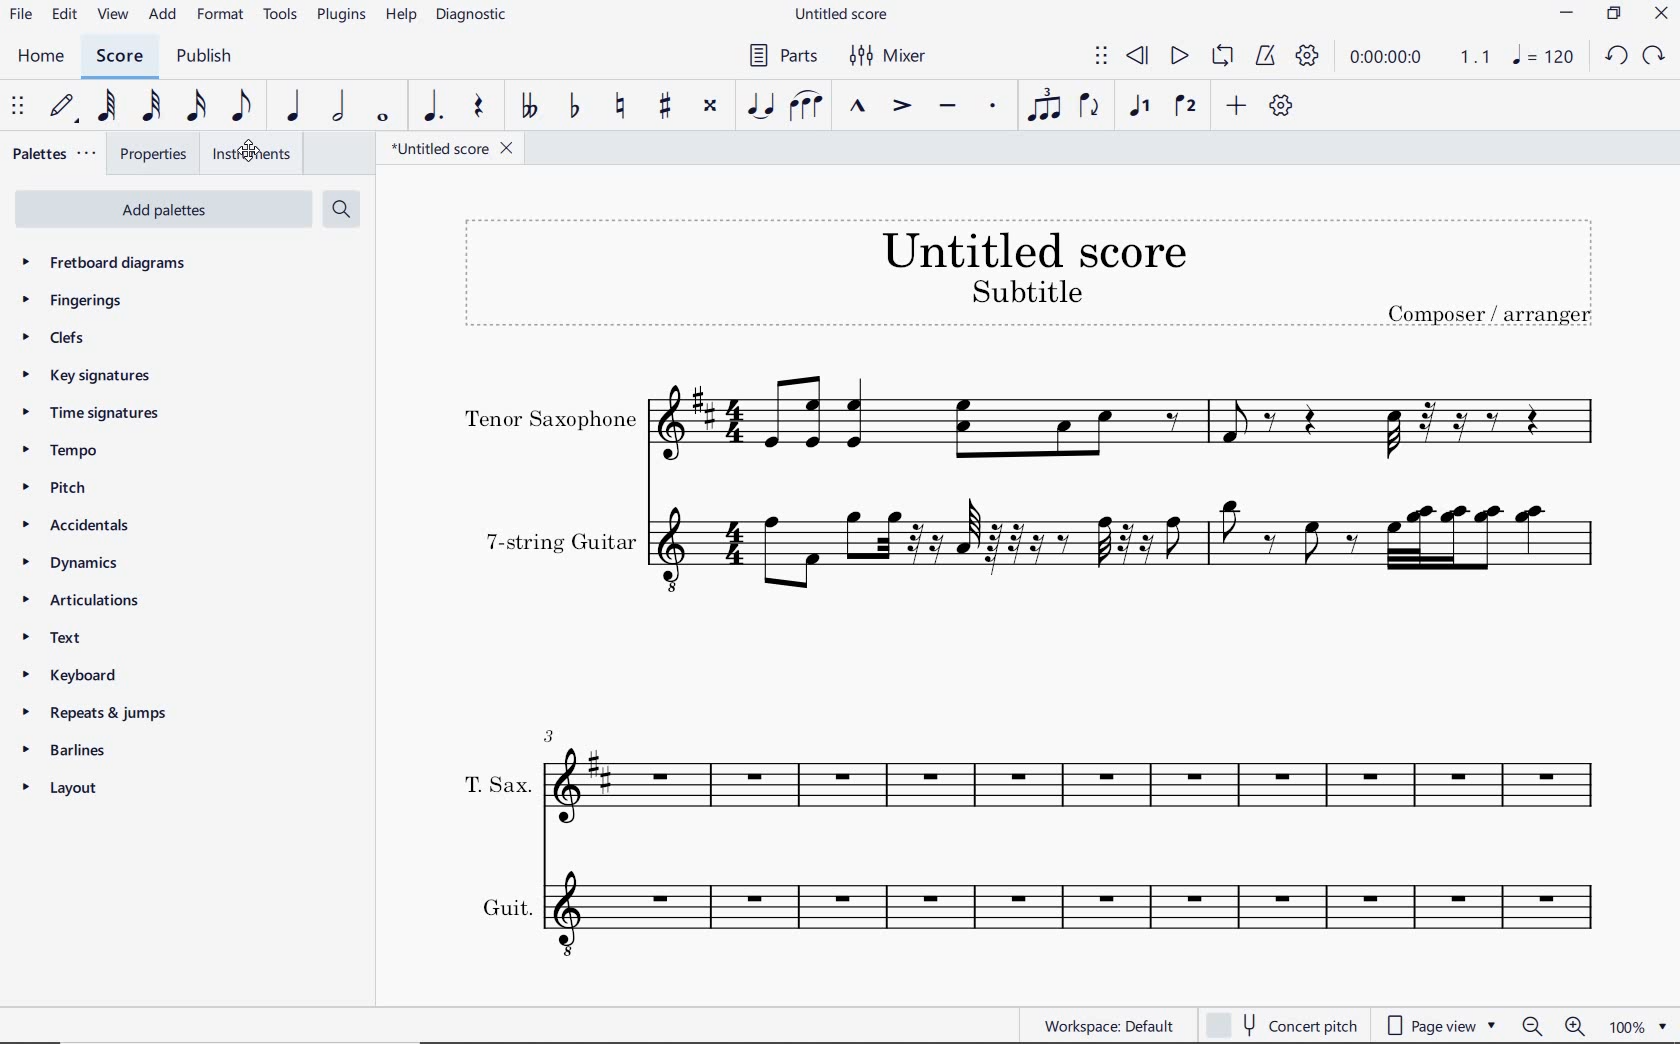 The image size is (1680, 1044). I want to click on STACCATO, so click(992, 107).